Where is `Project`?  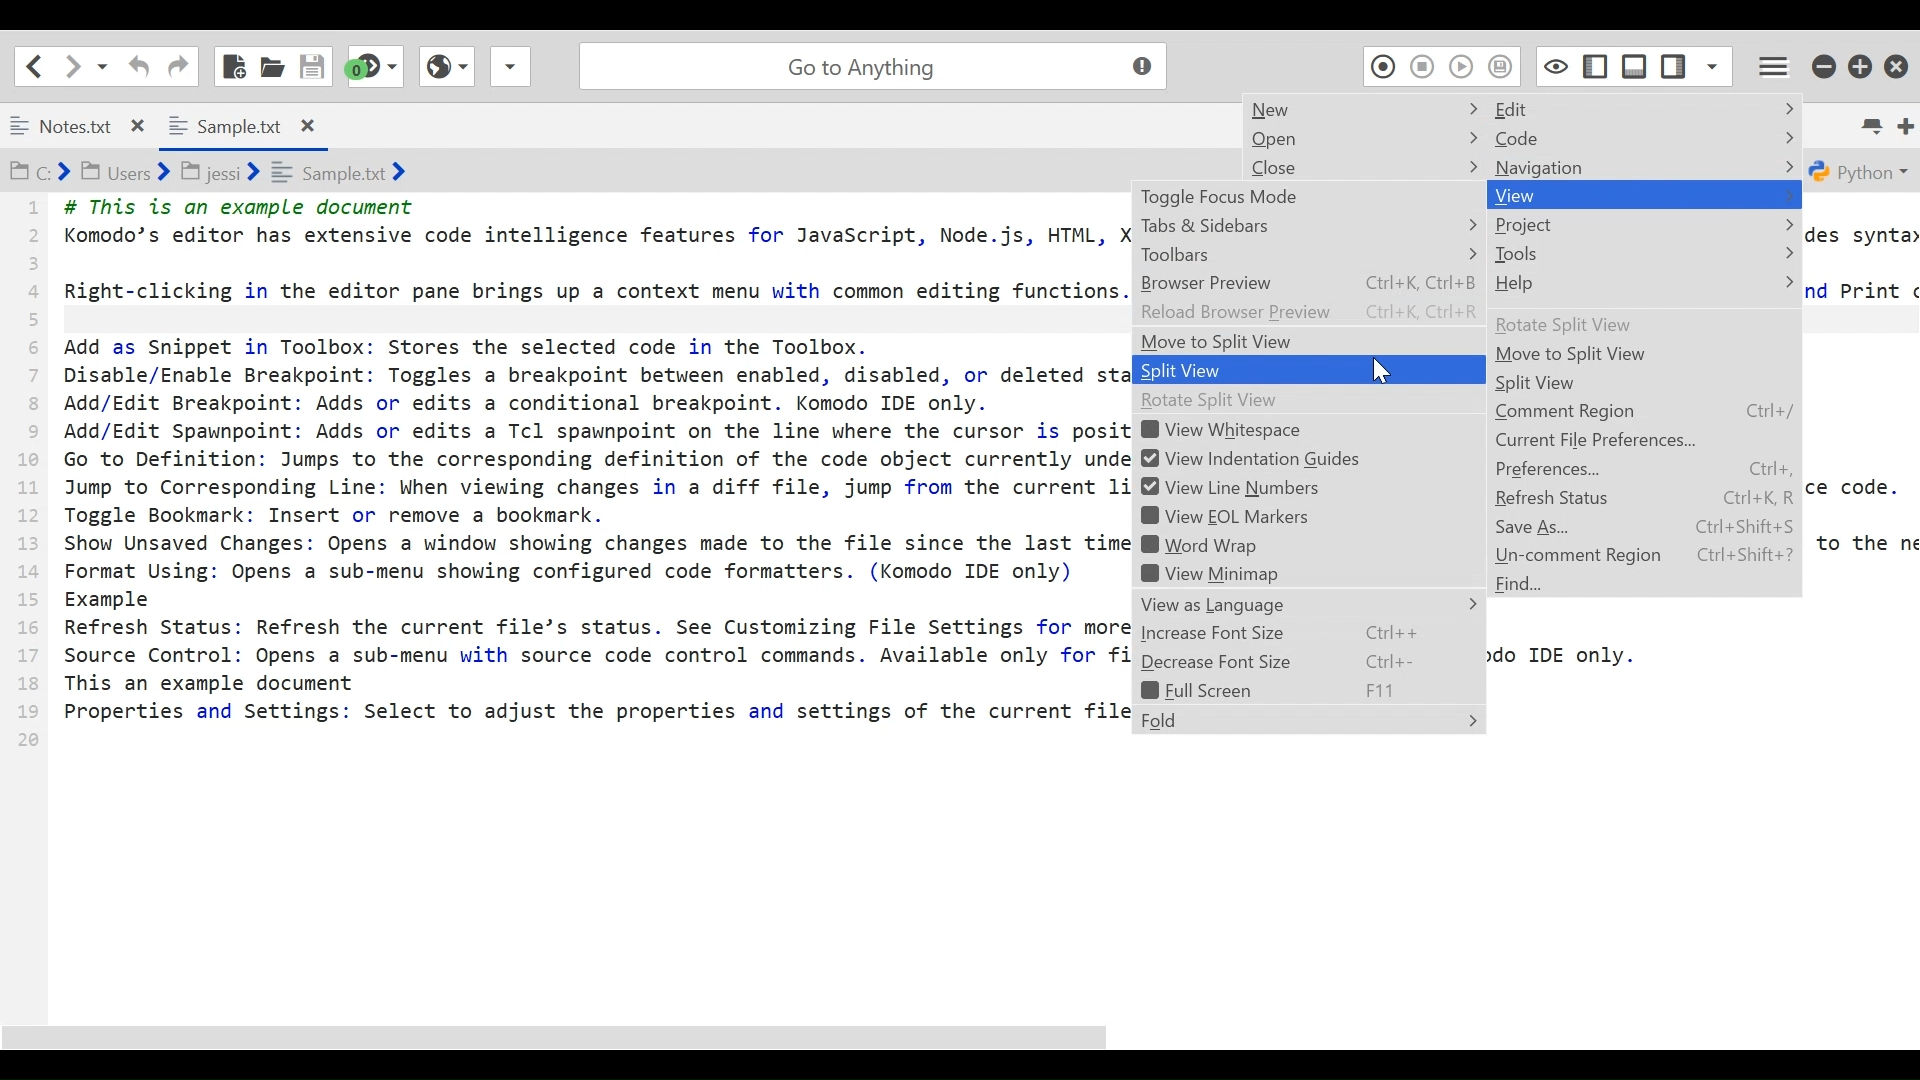
Project is located at coordinates (1645, 225).